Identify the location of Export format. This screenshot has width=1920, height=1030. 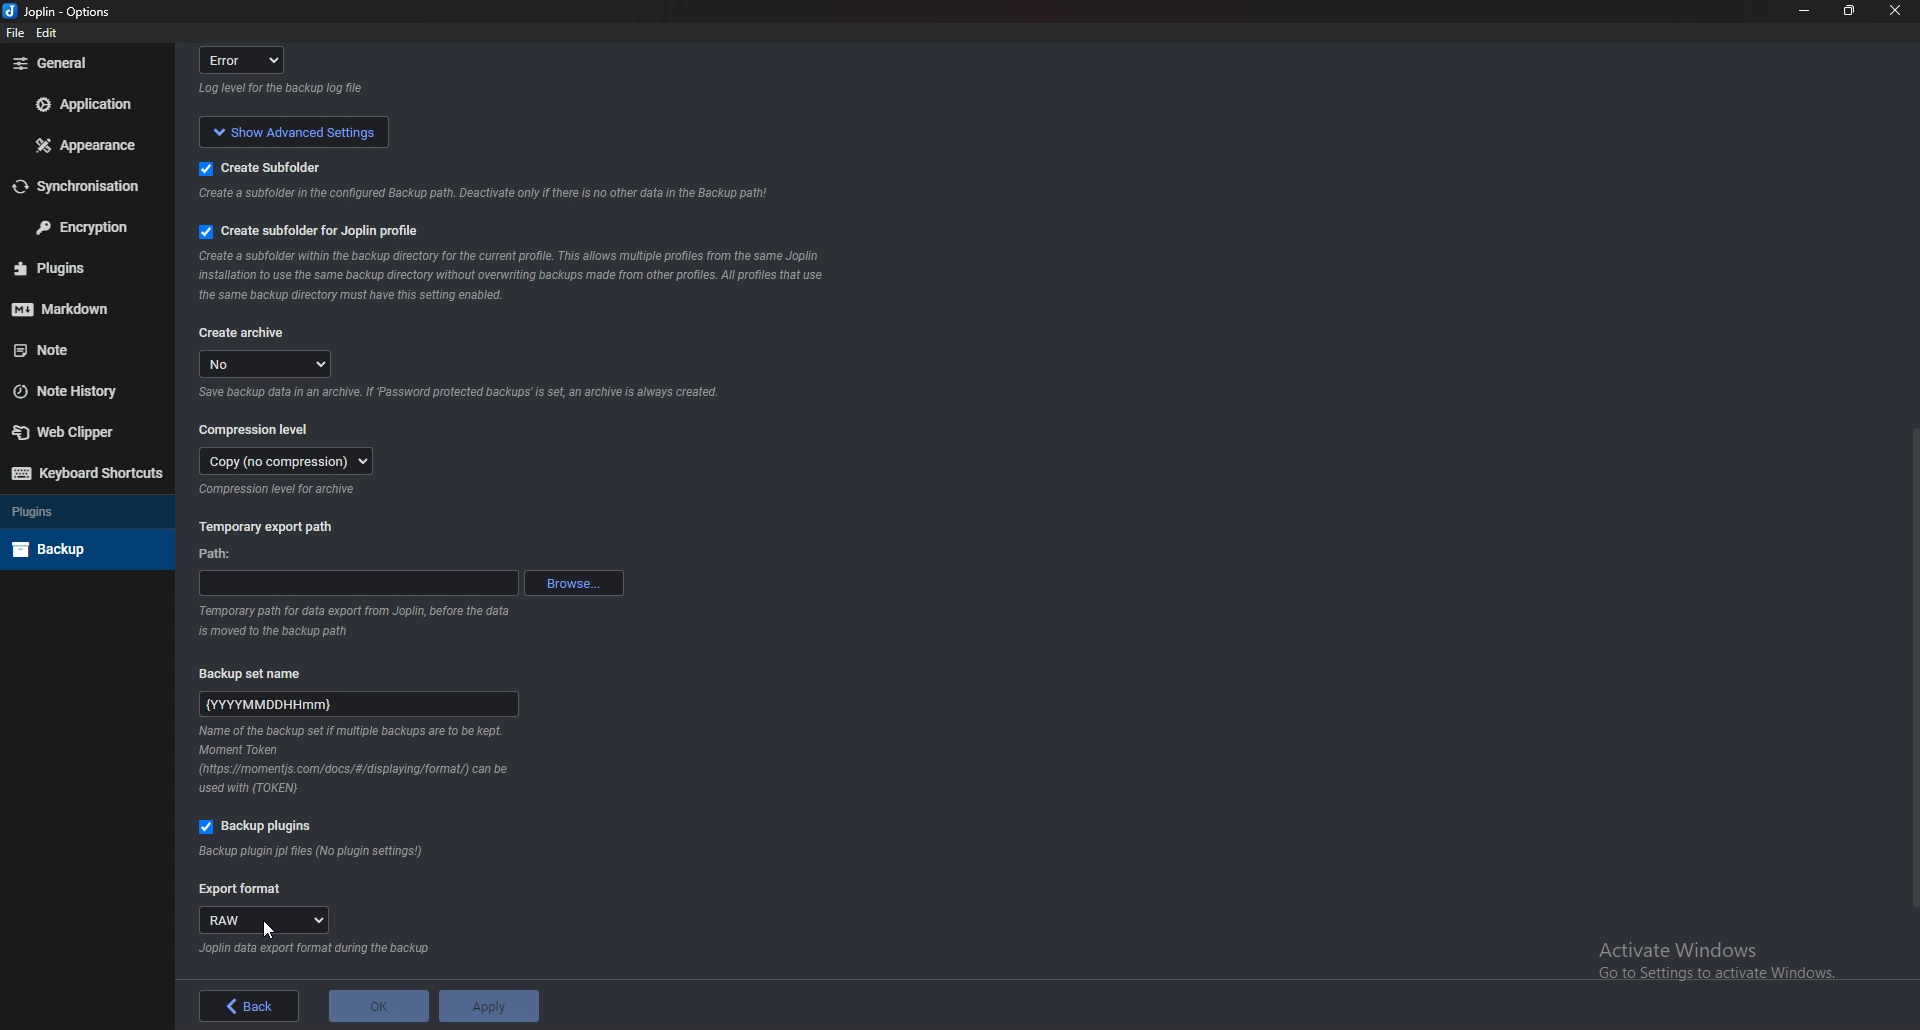
(241, 890).